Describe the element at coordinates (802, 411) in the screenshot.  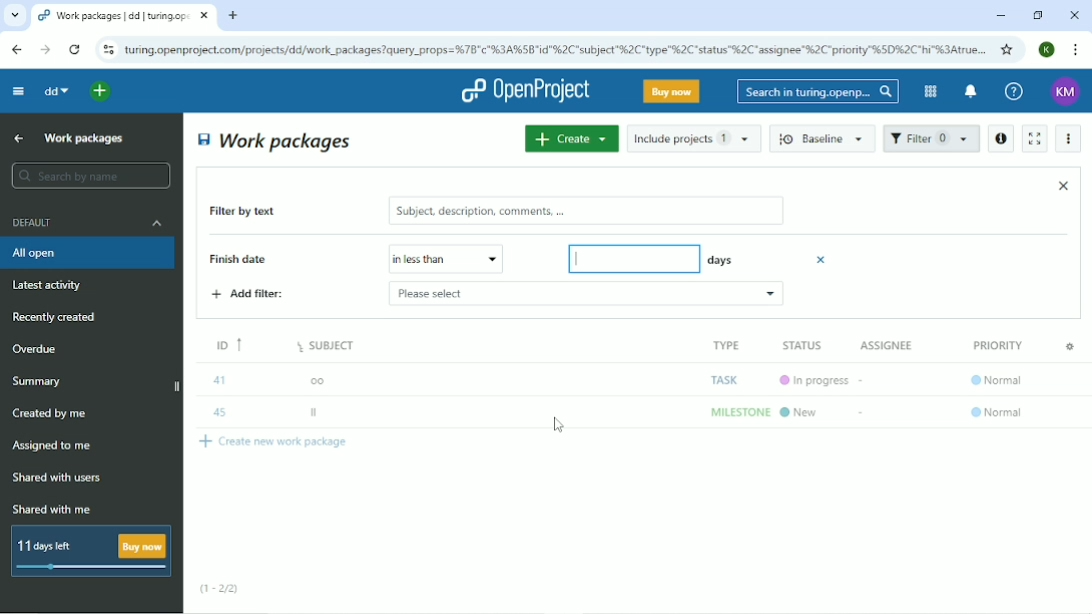
I see `New` at that location.